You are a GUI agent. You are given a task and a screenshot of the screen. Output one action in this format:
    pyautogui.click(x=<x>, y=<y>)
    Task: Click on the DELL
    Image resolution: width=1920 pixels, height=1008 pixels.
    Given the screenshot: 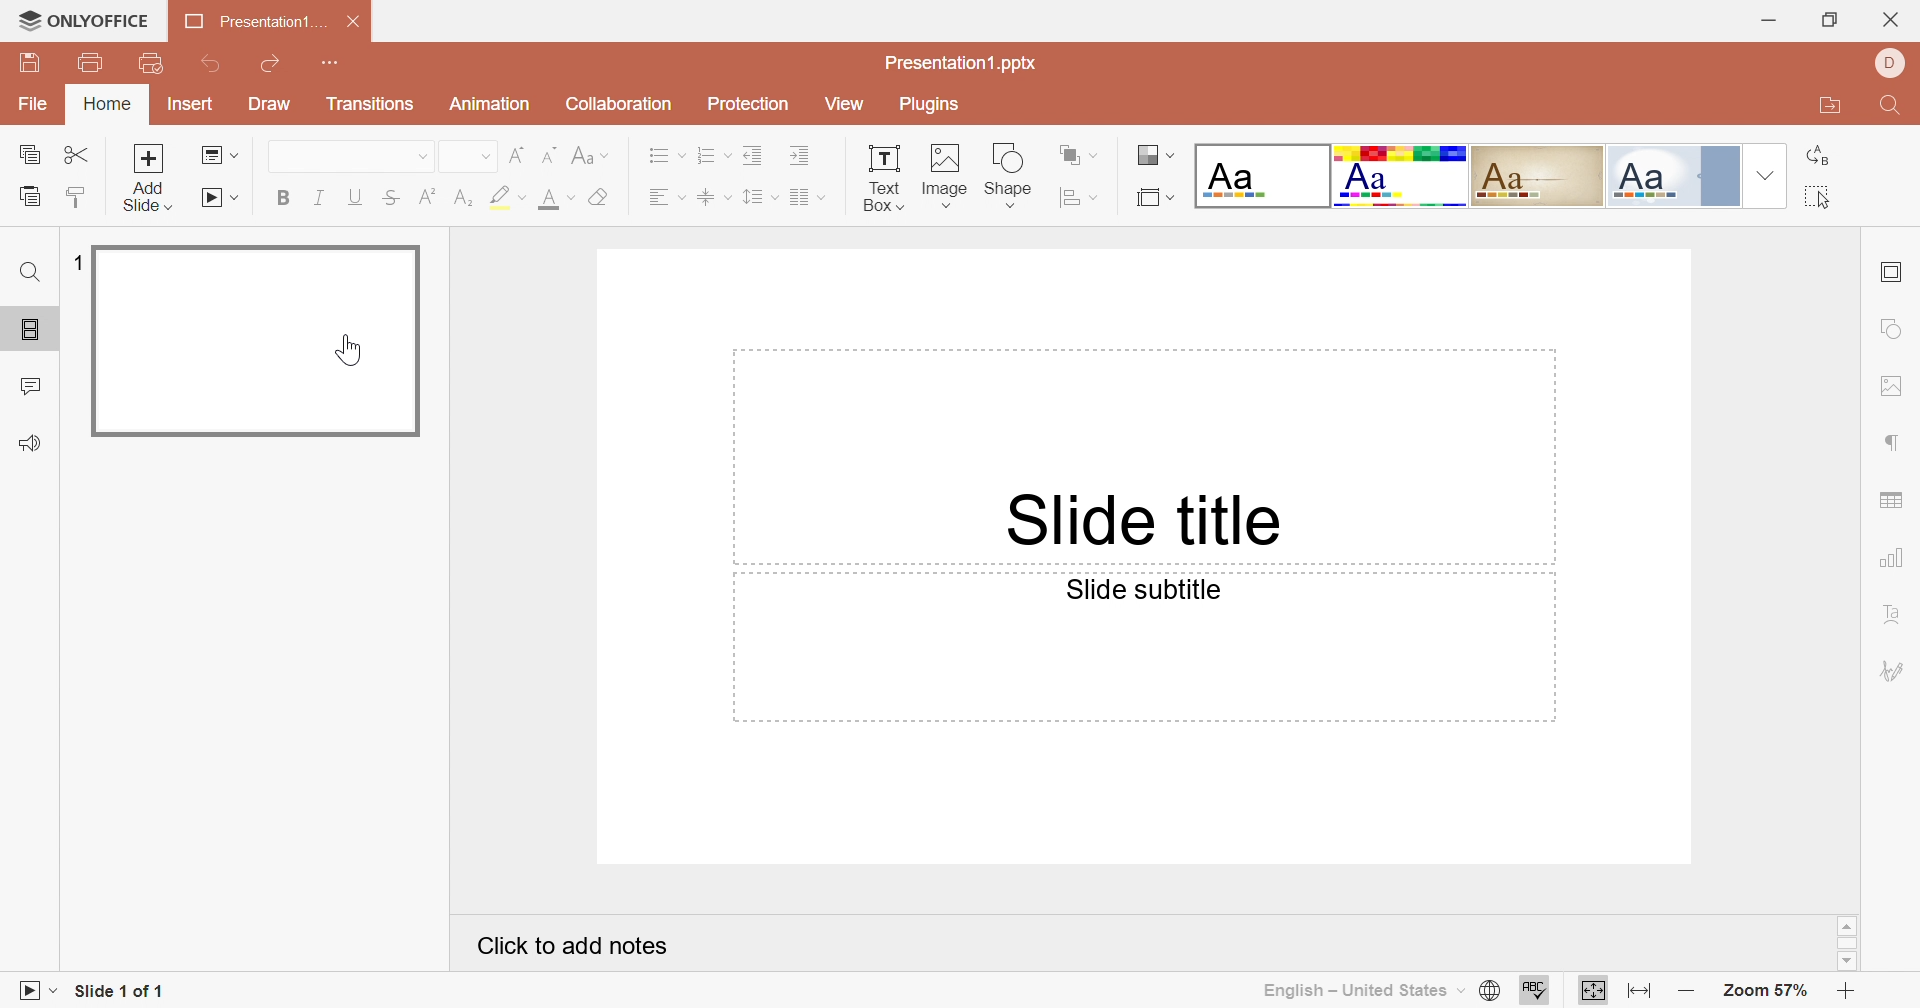 What is the action you would take?
    pyautogui.click(x=1893, y=63)
    